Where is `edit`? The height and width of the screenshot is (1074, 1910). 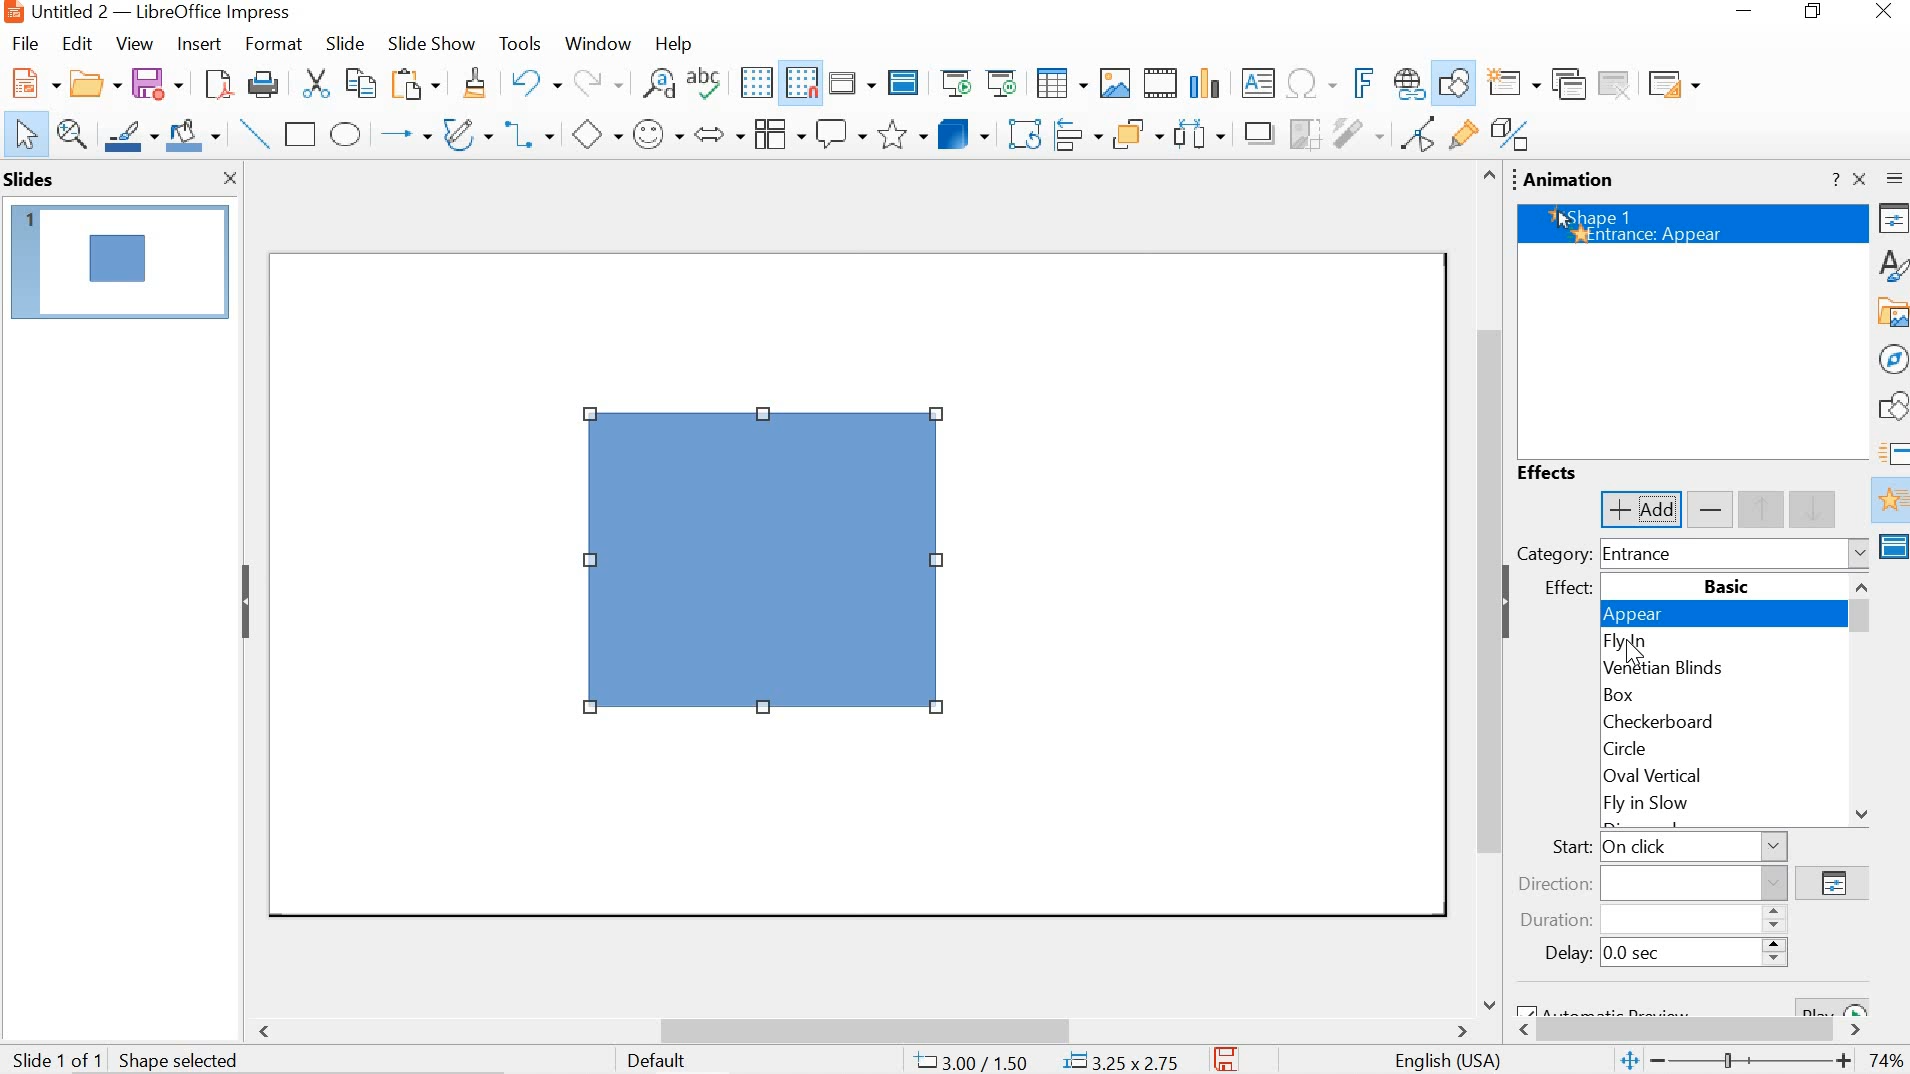
edit is located at coordinates (78, 46).